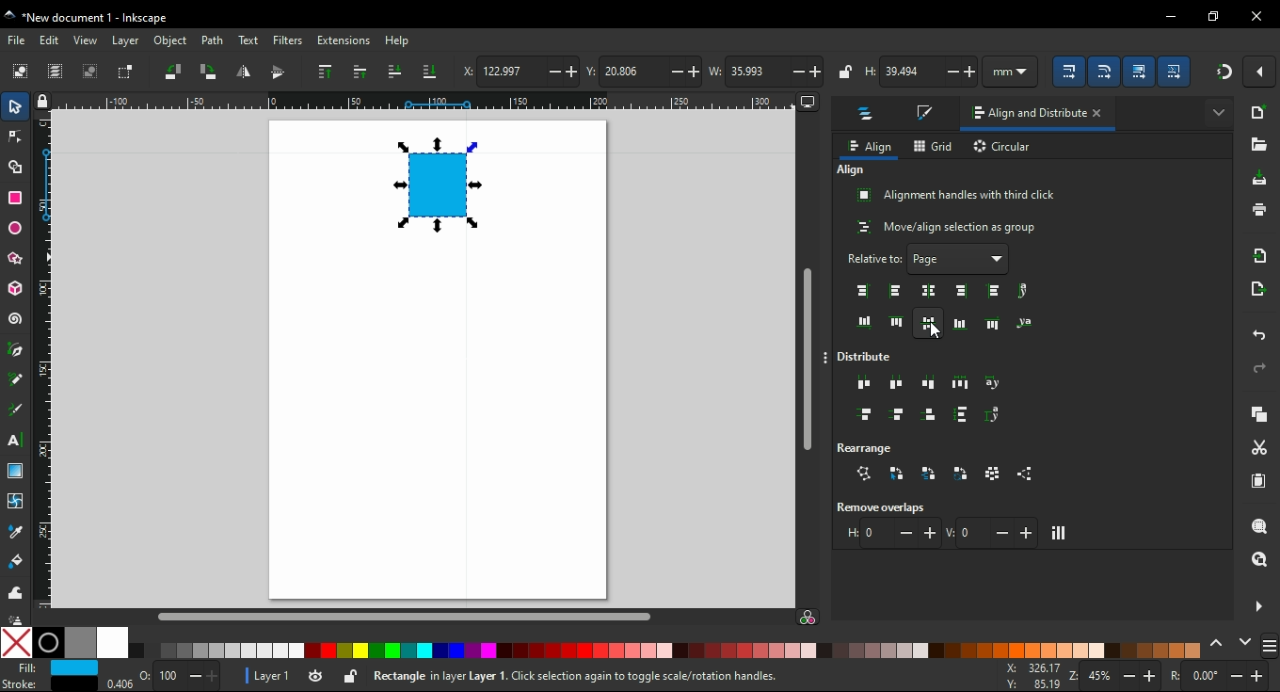  I want to click on snap, so click(1223, 72).